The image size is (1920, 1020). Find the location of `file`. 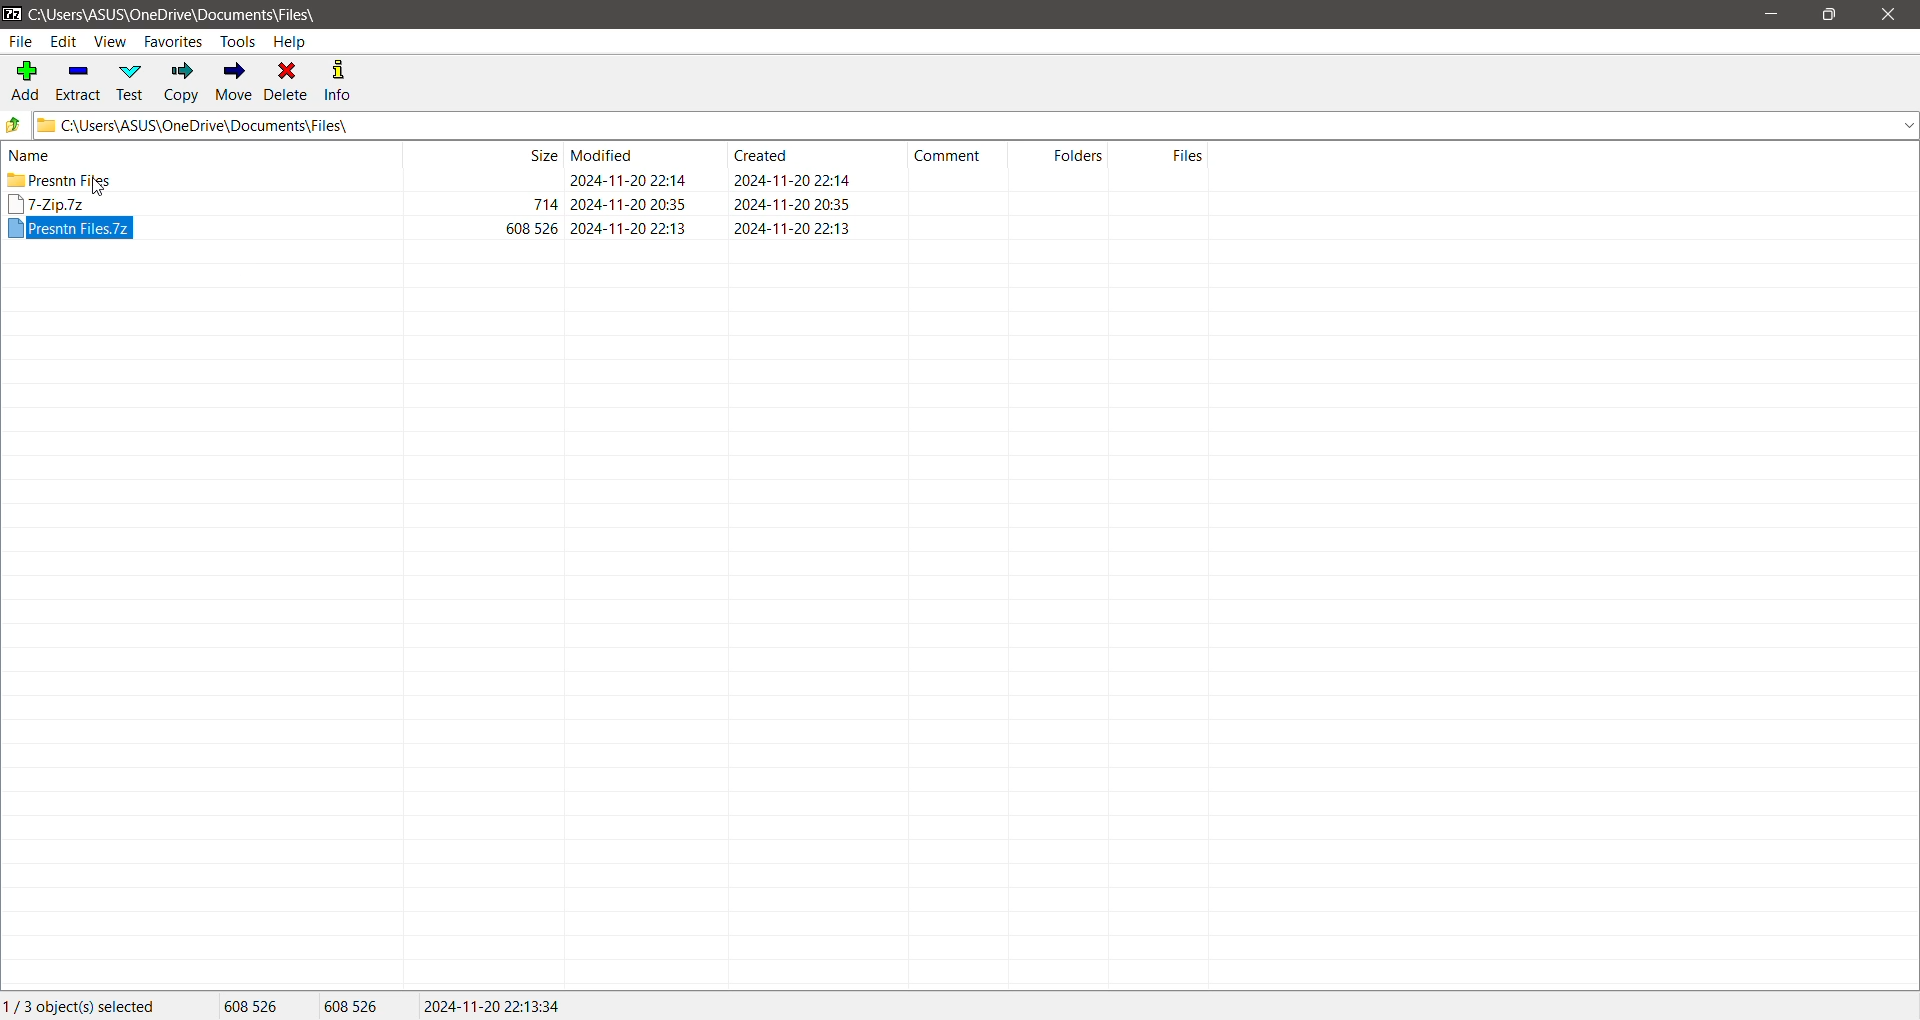

file is located at coordinates (70, 227).